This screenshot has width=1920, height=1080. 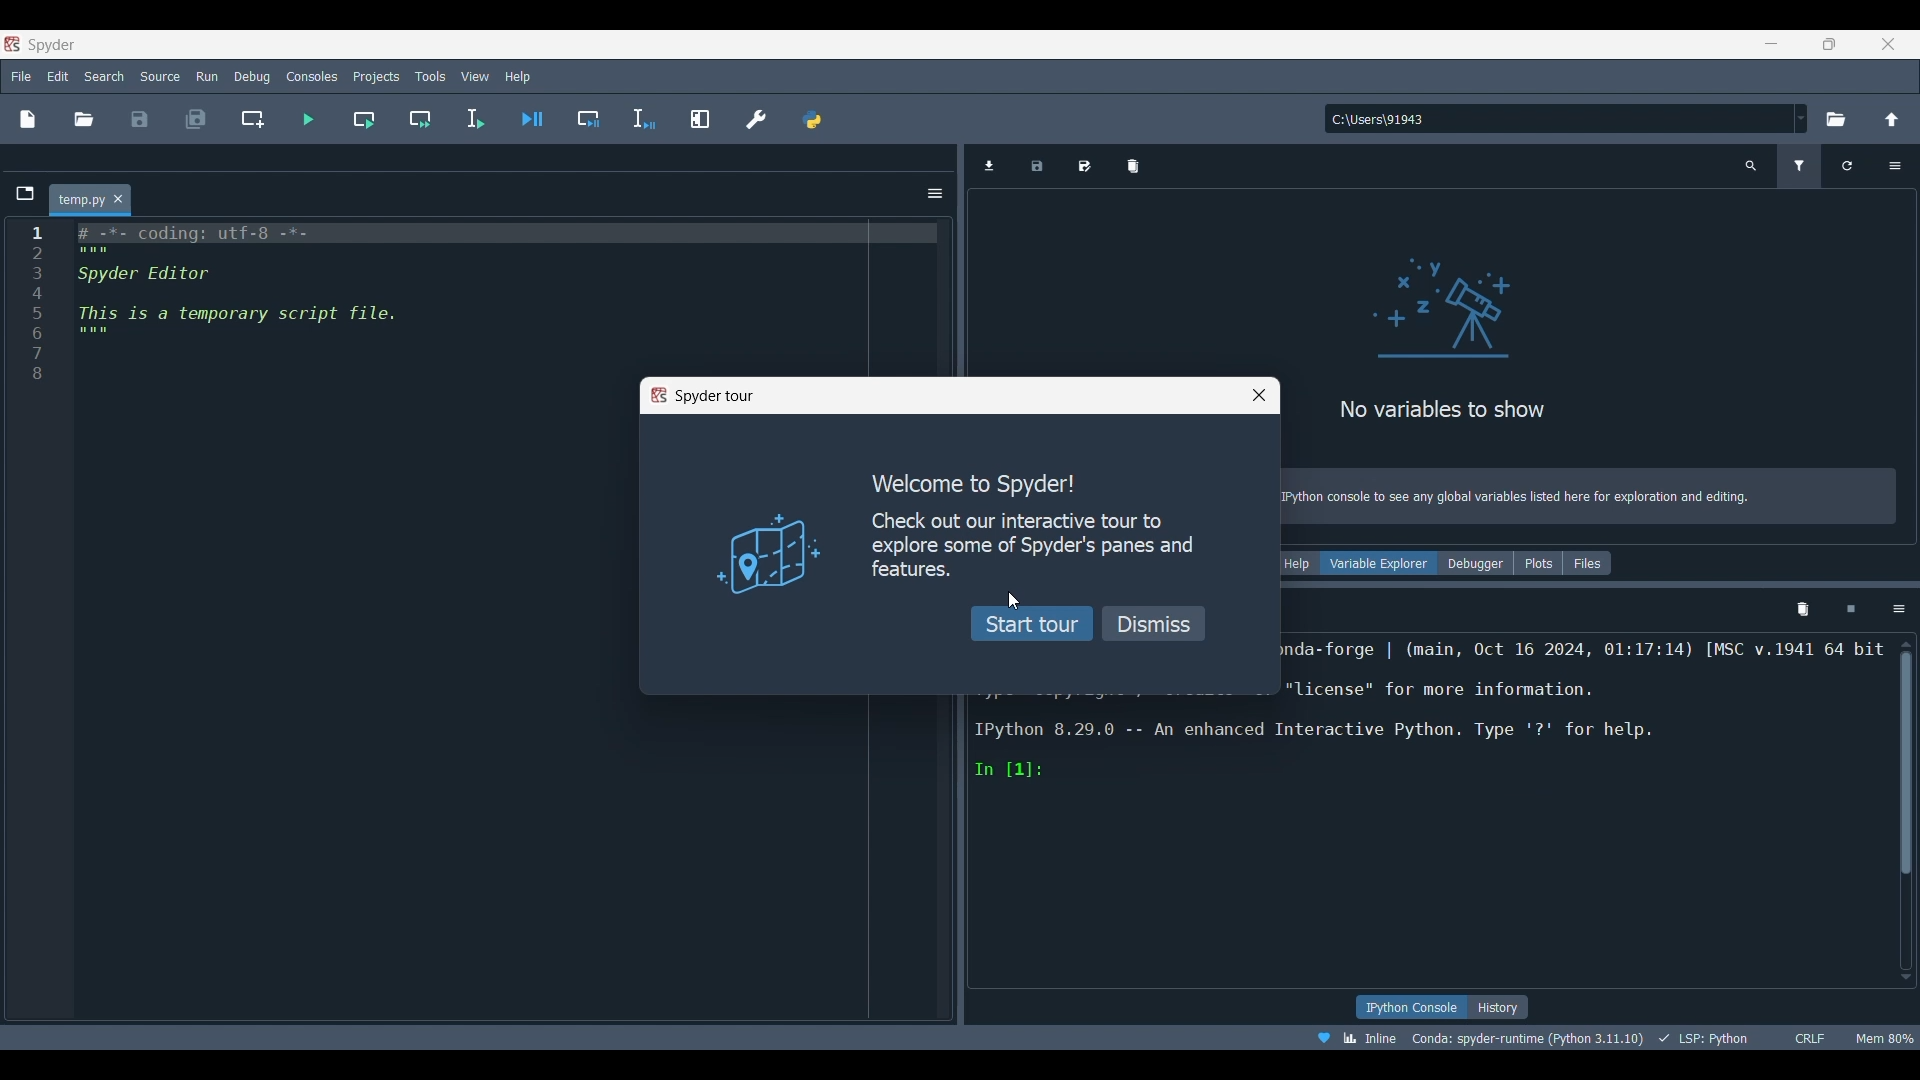 I want to click on Browse a working directory, so click(x=1836, y=119).